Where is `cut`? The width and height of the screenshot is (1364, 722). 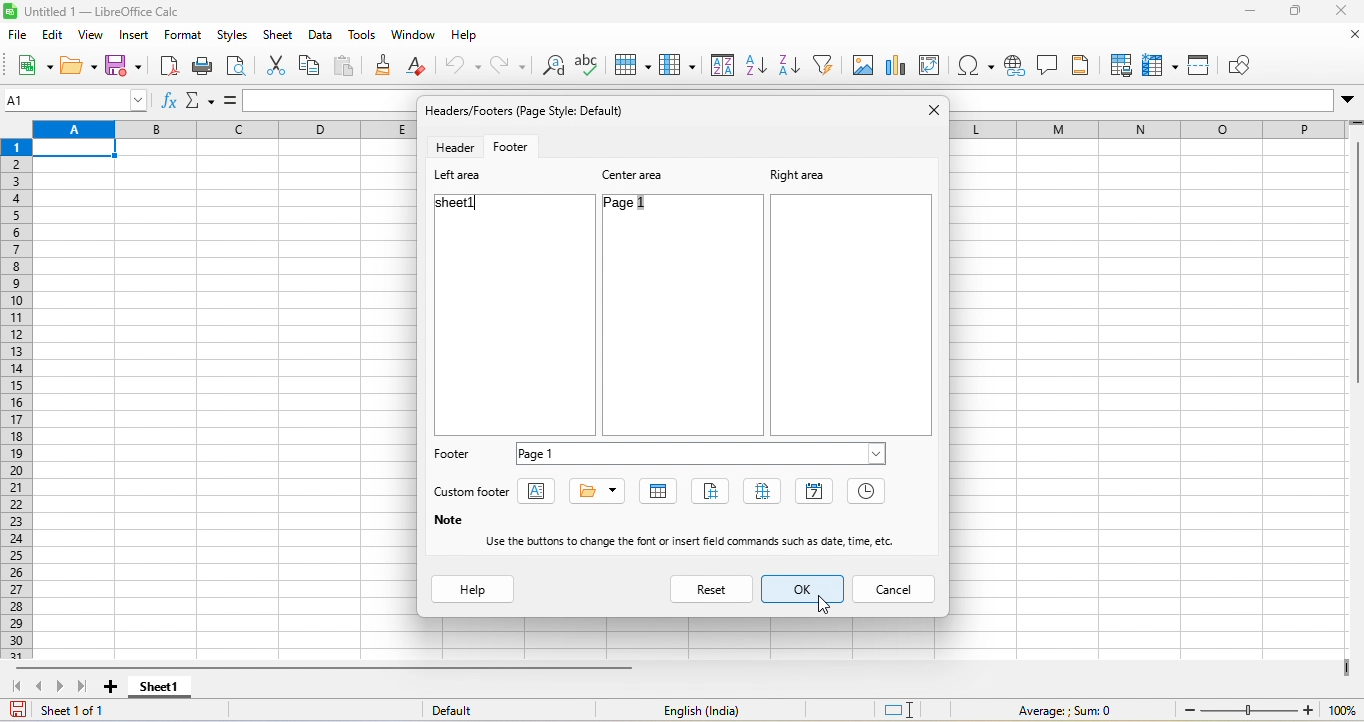 cut is located at coordinates (275, 63).